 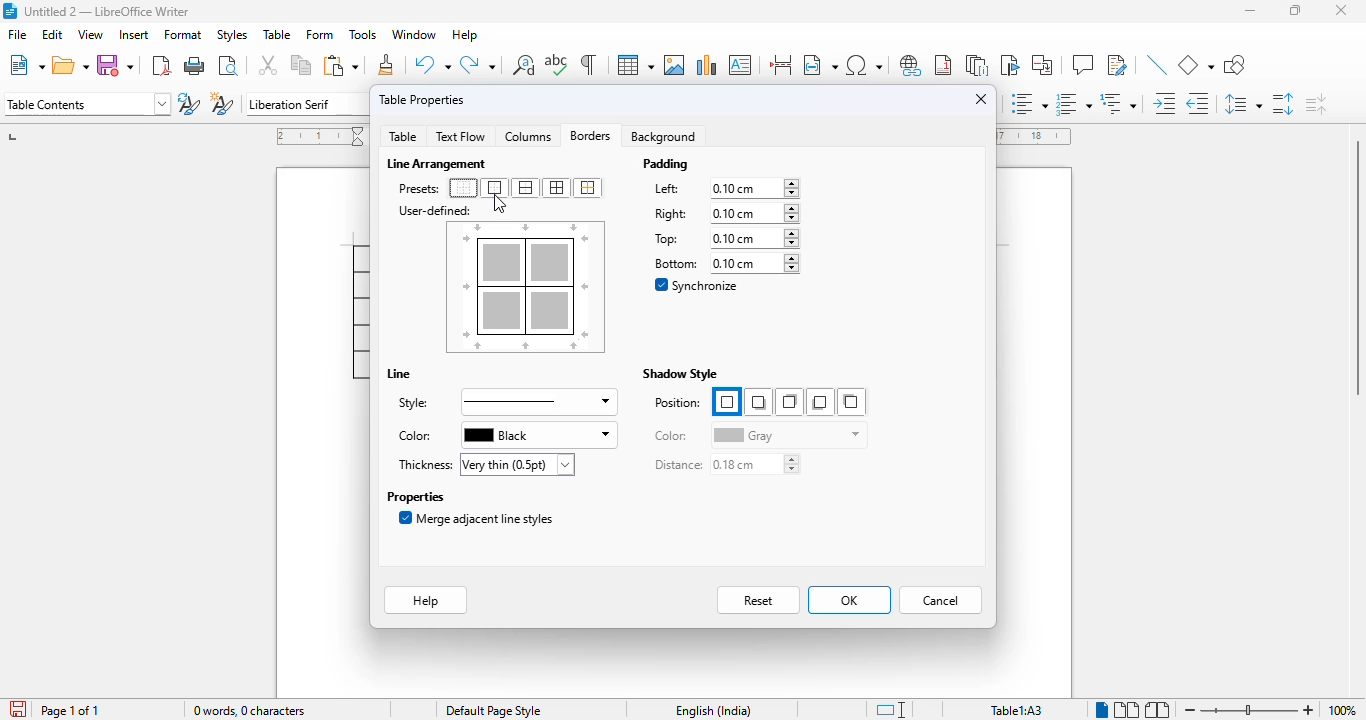 I want to click on position: no shadow, so click(x=759, y=402).